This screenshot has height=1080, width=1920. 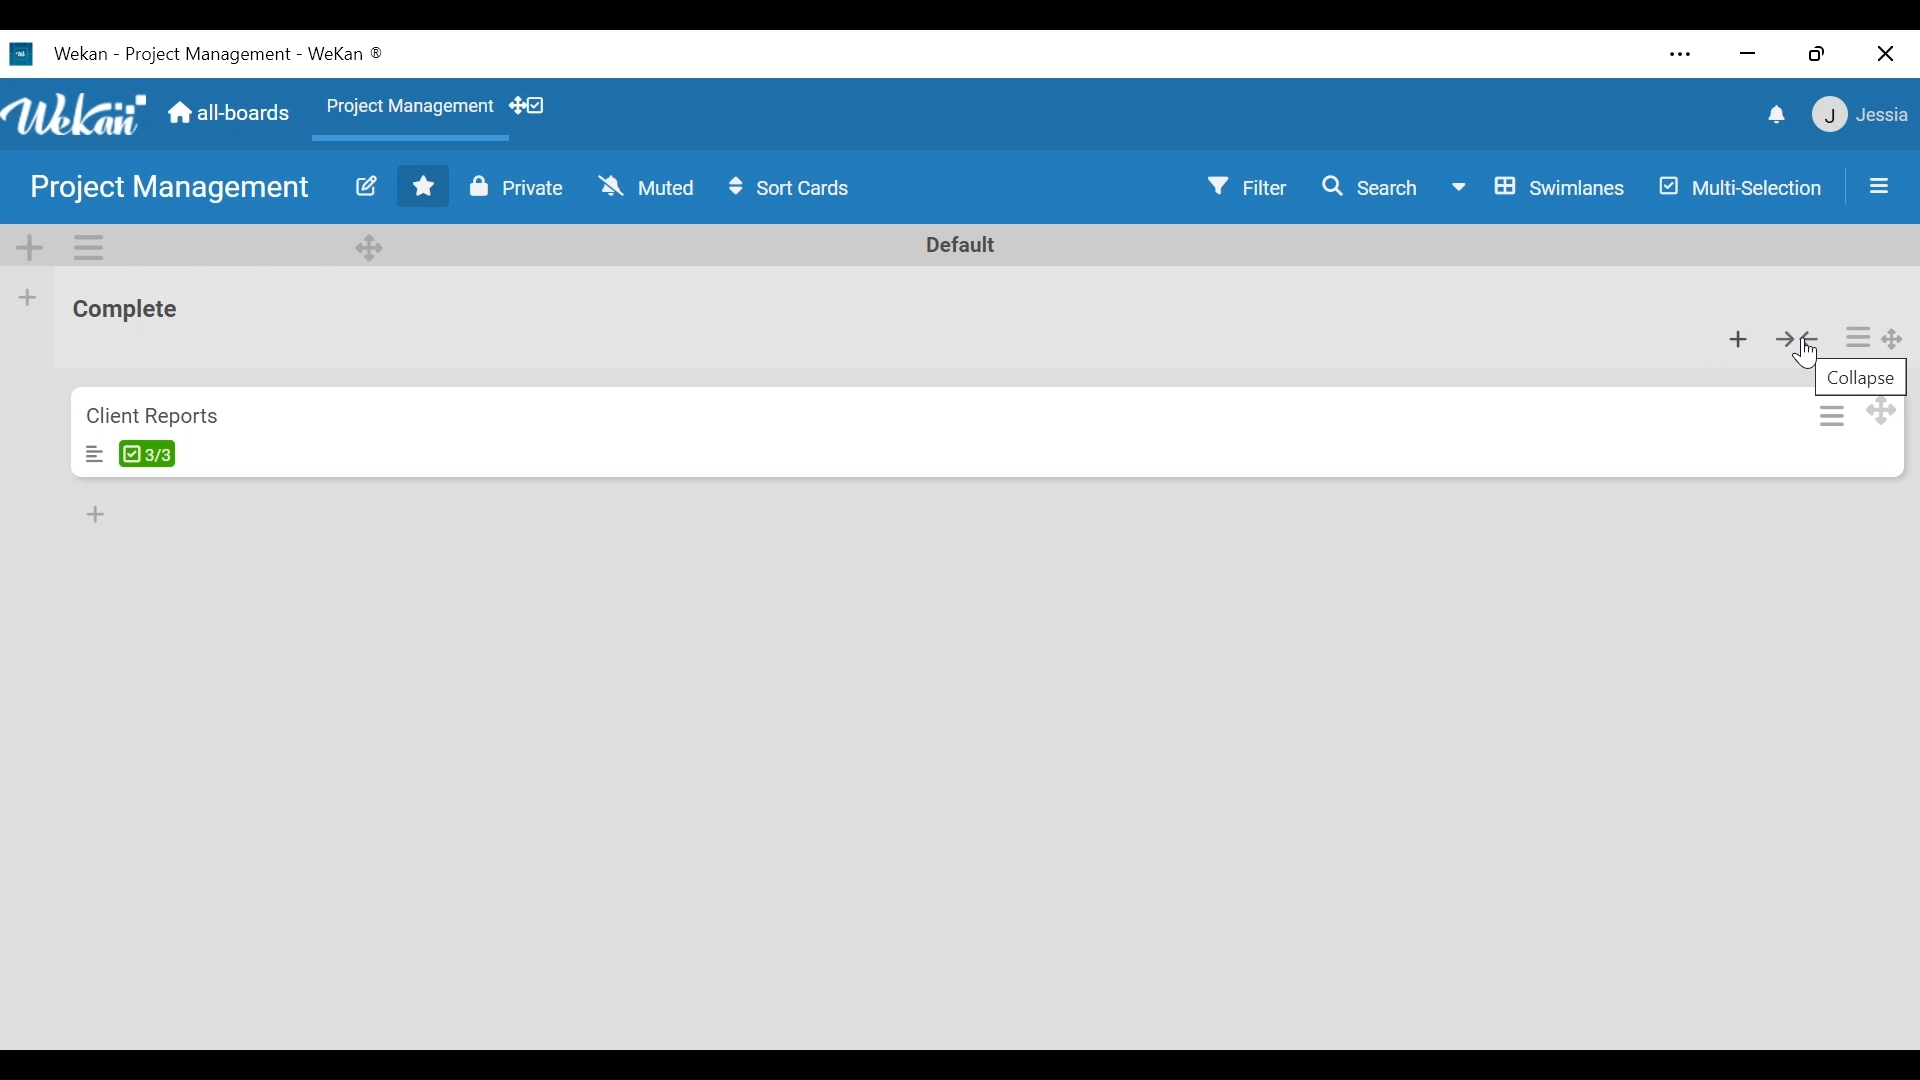 What do you see at coordinates (1375, 187) in the screenshot?
I see `Search` at bounding box center [1375, 187].